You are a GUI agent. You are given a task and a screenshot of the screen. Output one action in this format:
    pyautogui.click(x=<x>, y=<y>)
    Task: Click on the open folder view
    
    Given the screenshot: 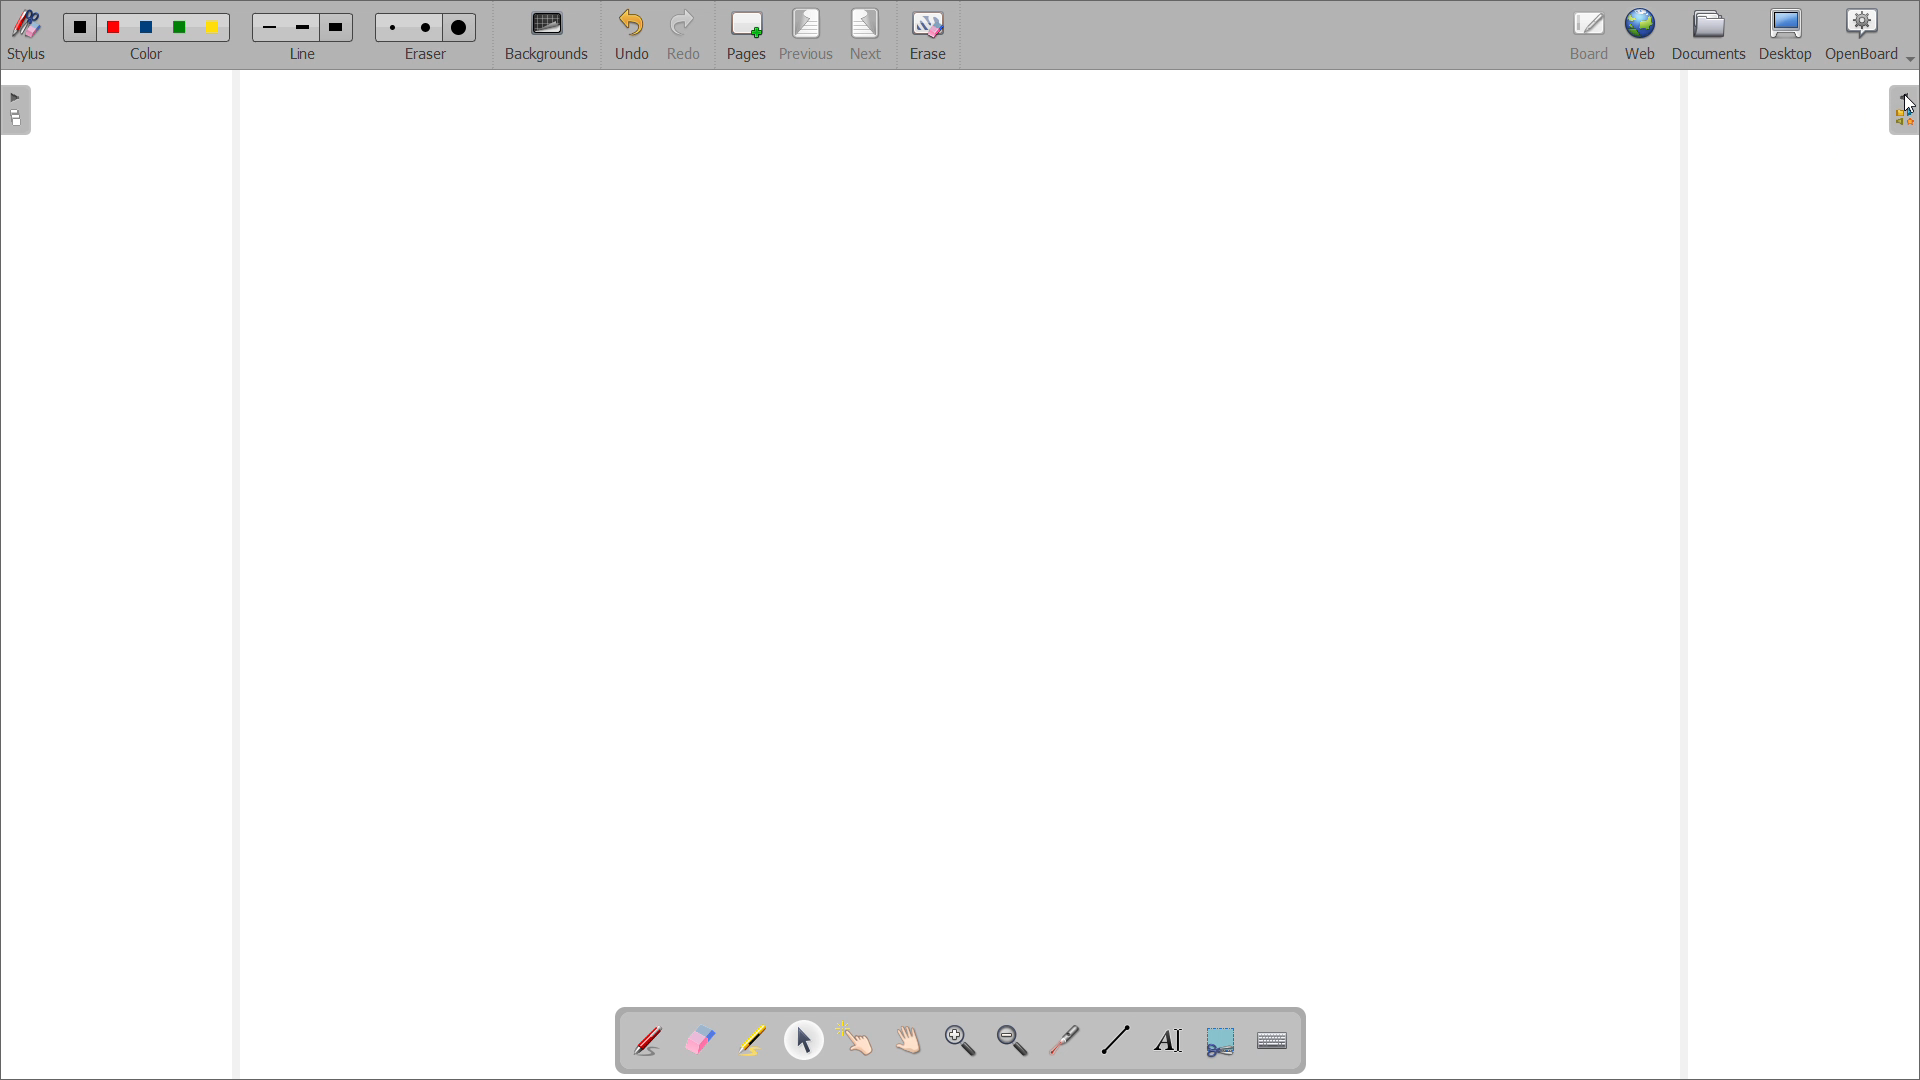 What is the action you would take?
    pyautogui.click(x=1901, y=110)
    